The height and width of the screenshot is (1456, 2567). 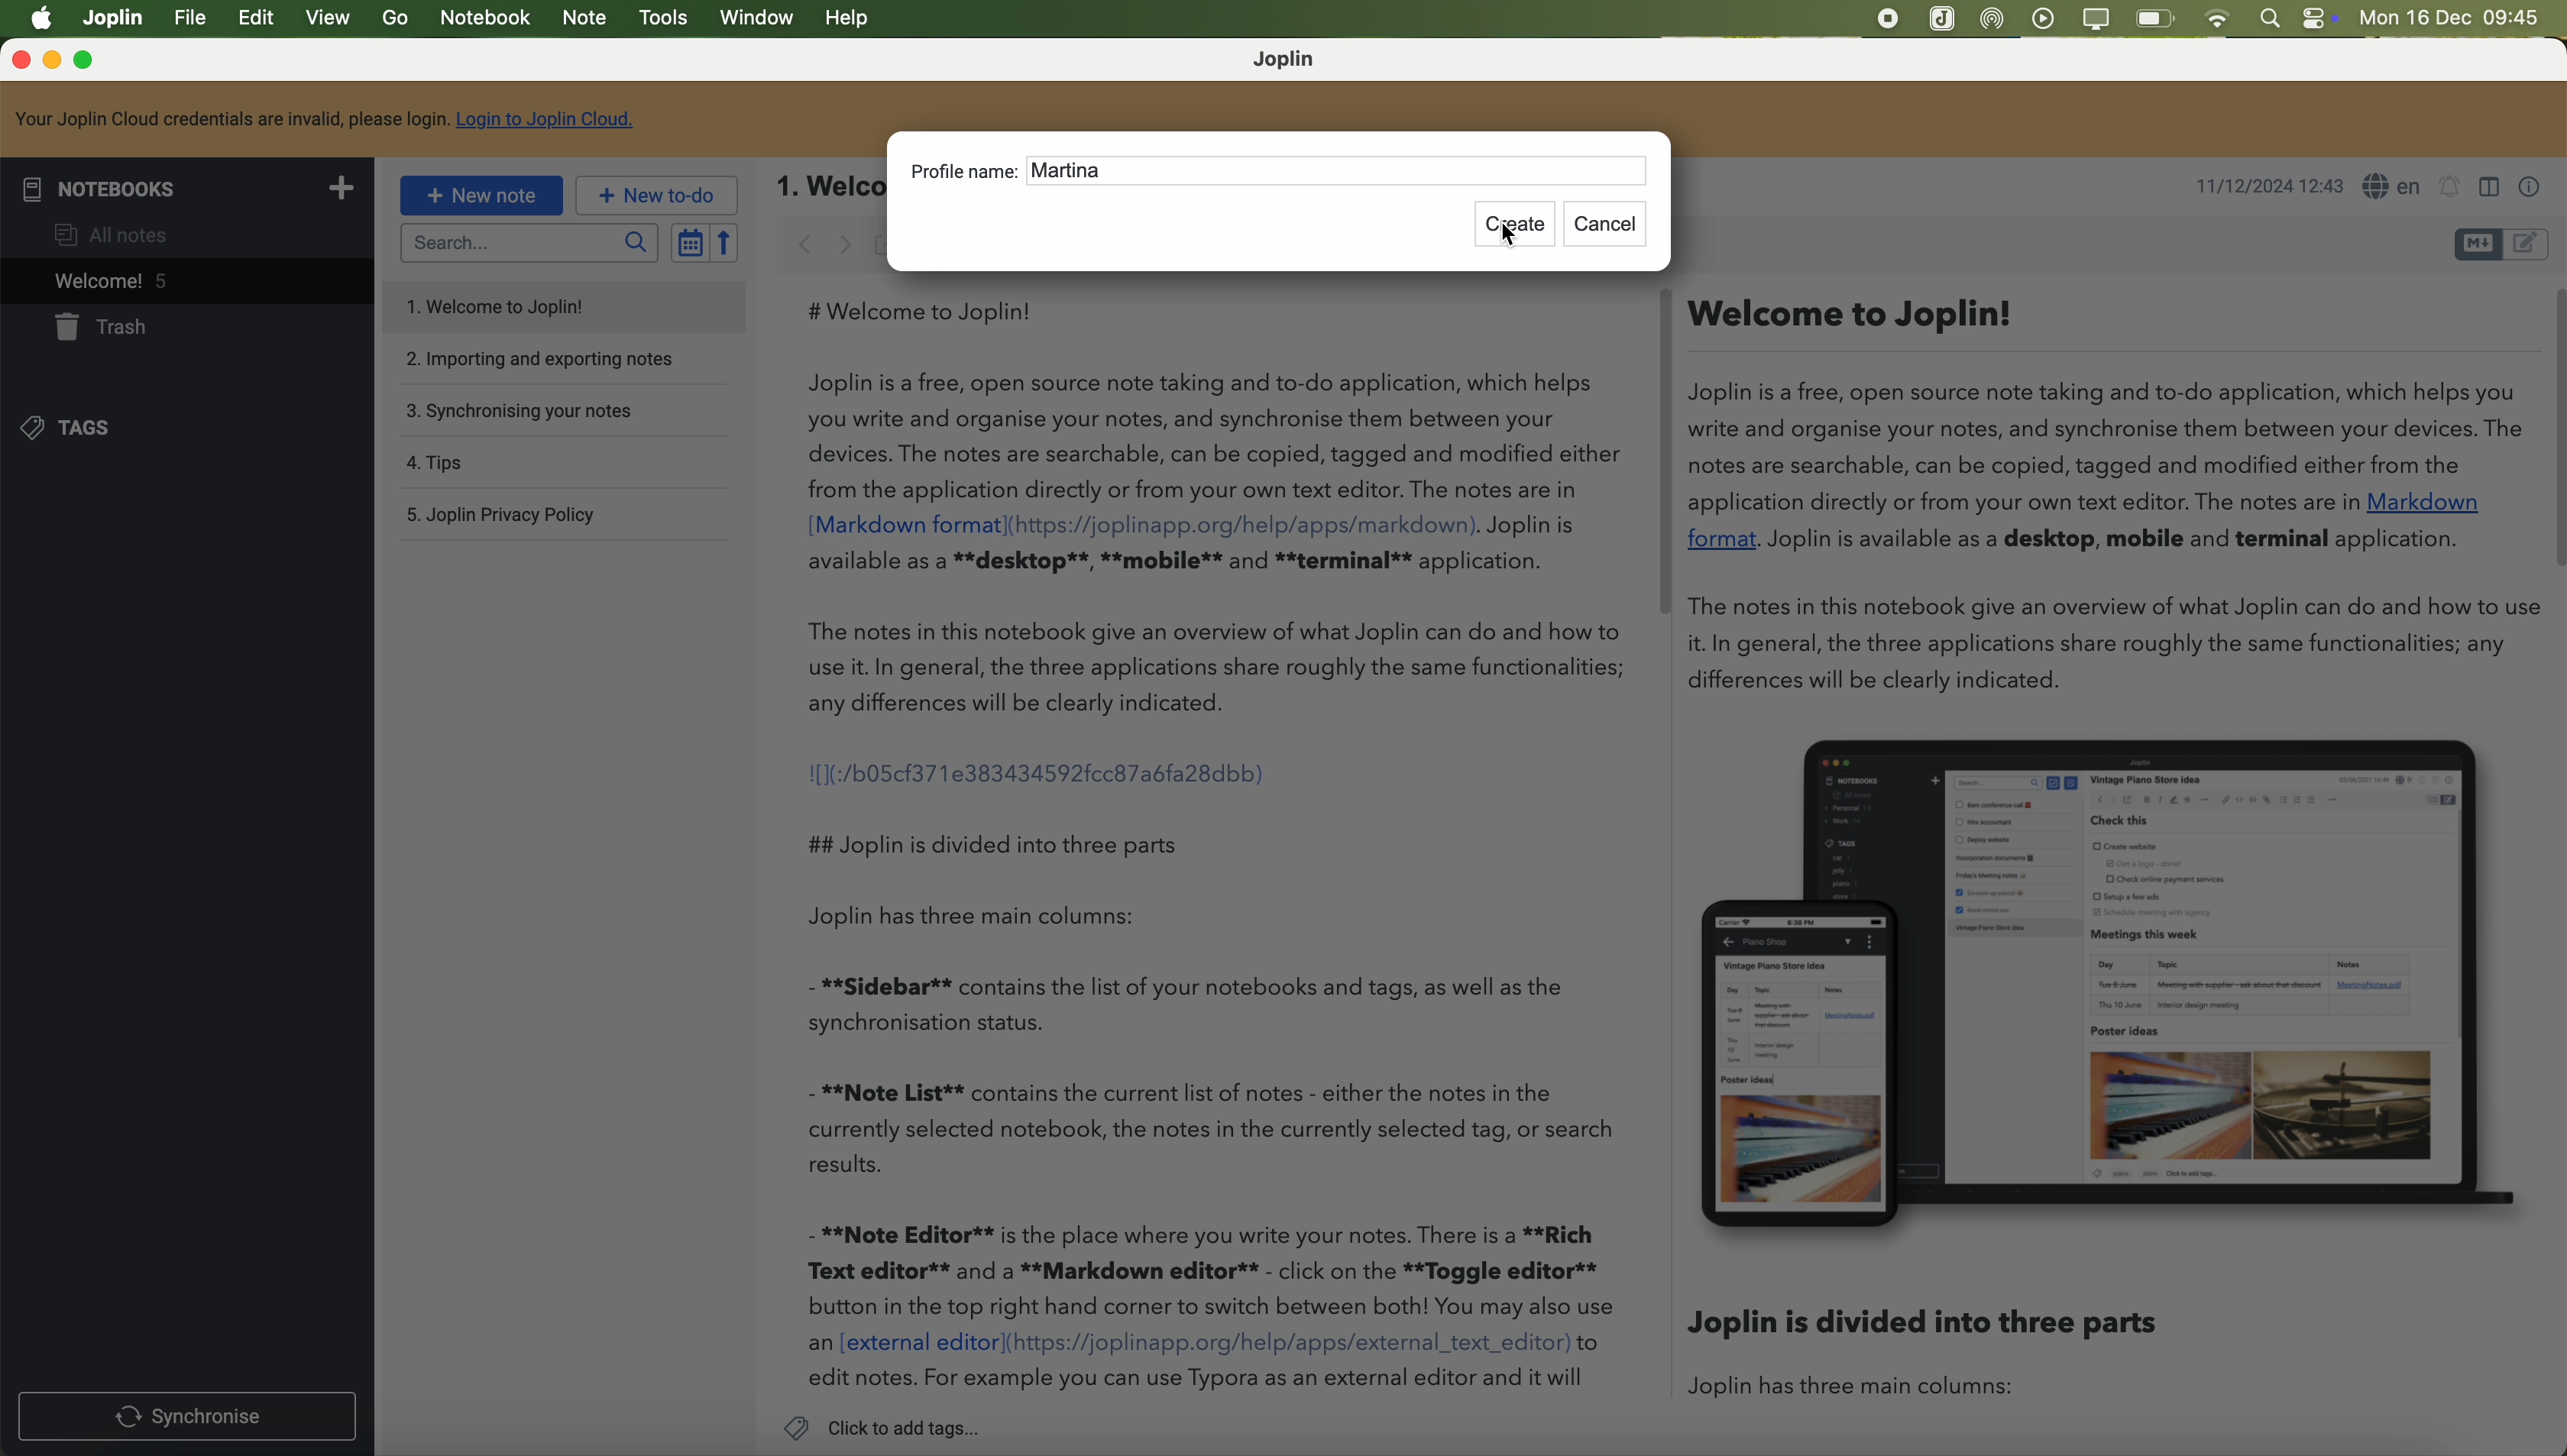 I want to click on 4. Tips, so click(x=505, y=463).